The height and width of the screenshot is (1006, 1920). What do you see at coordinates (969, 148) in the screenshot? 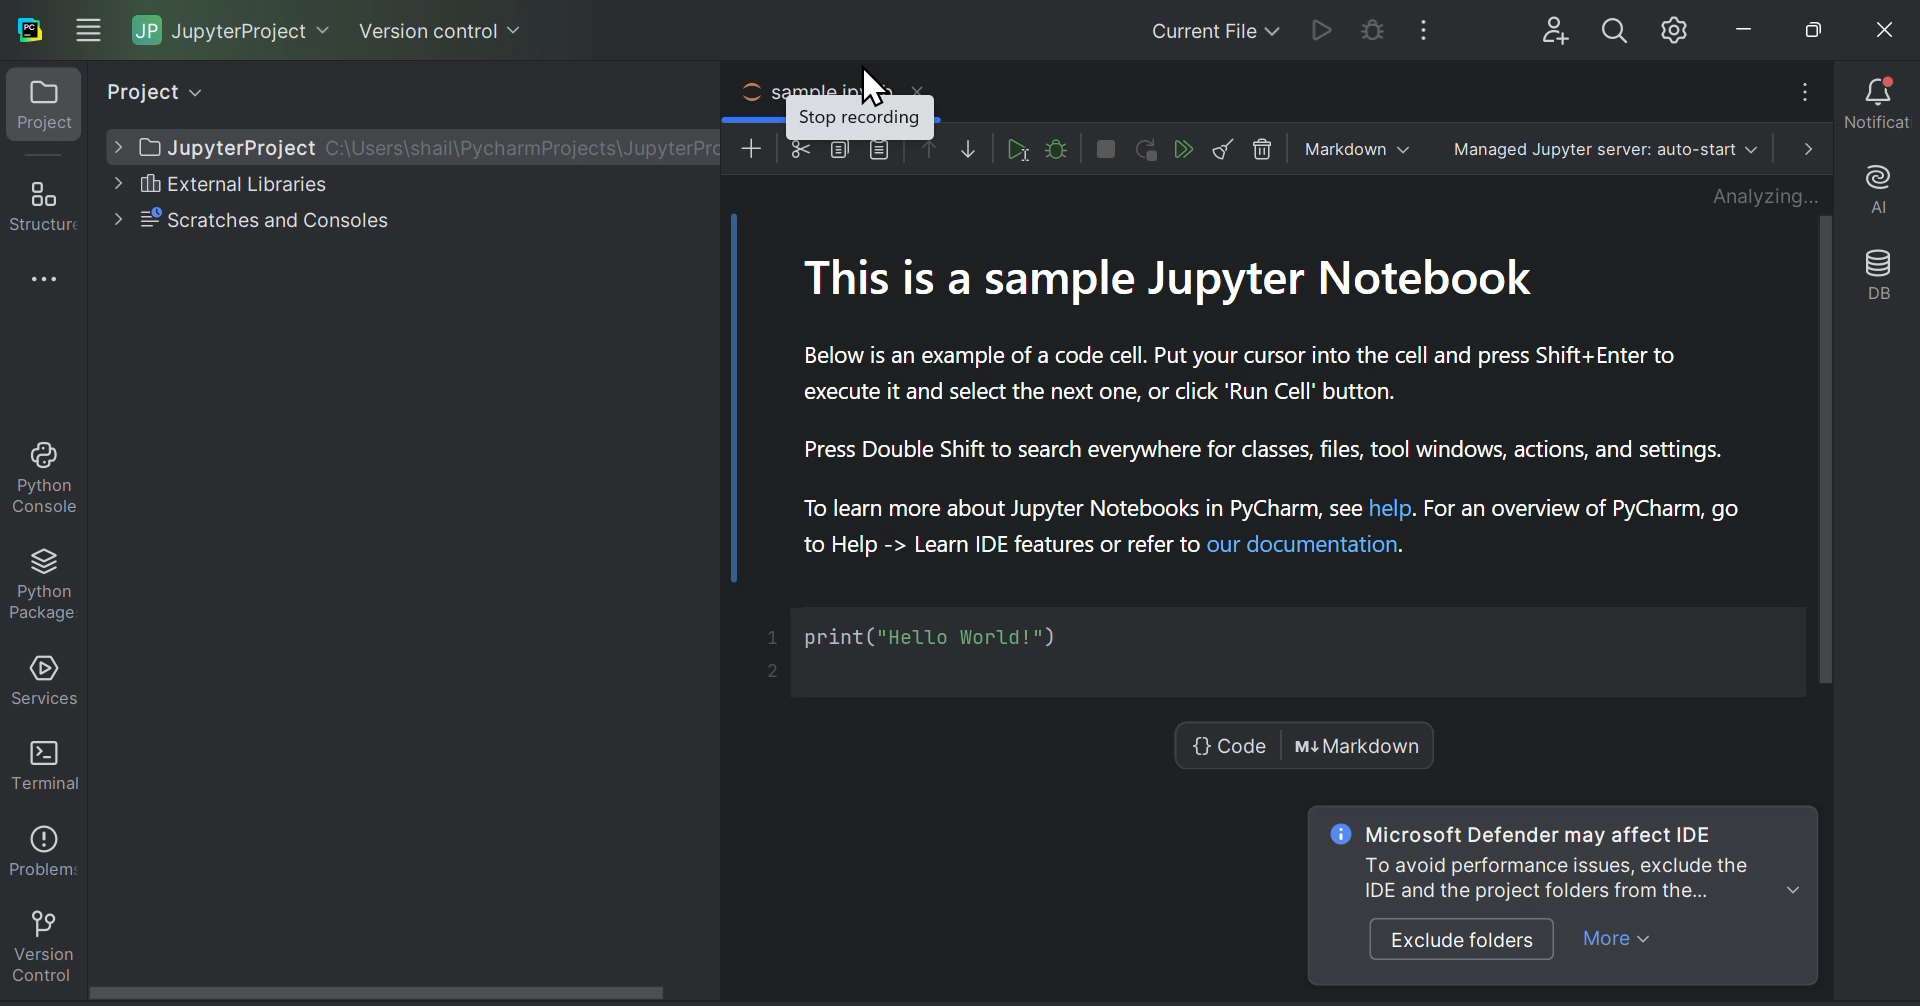
I see `move cell down` at bounding box center [969, 148].